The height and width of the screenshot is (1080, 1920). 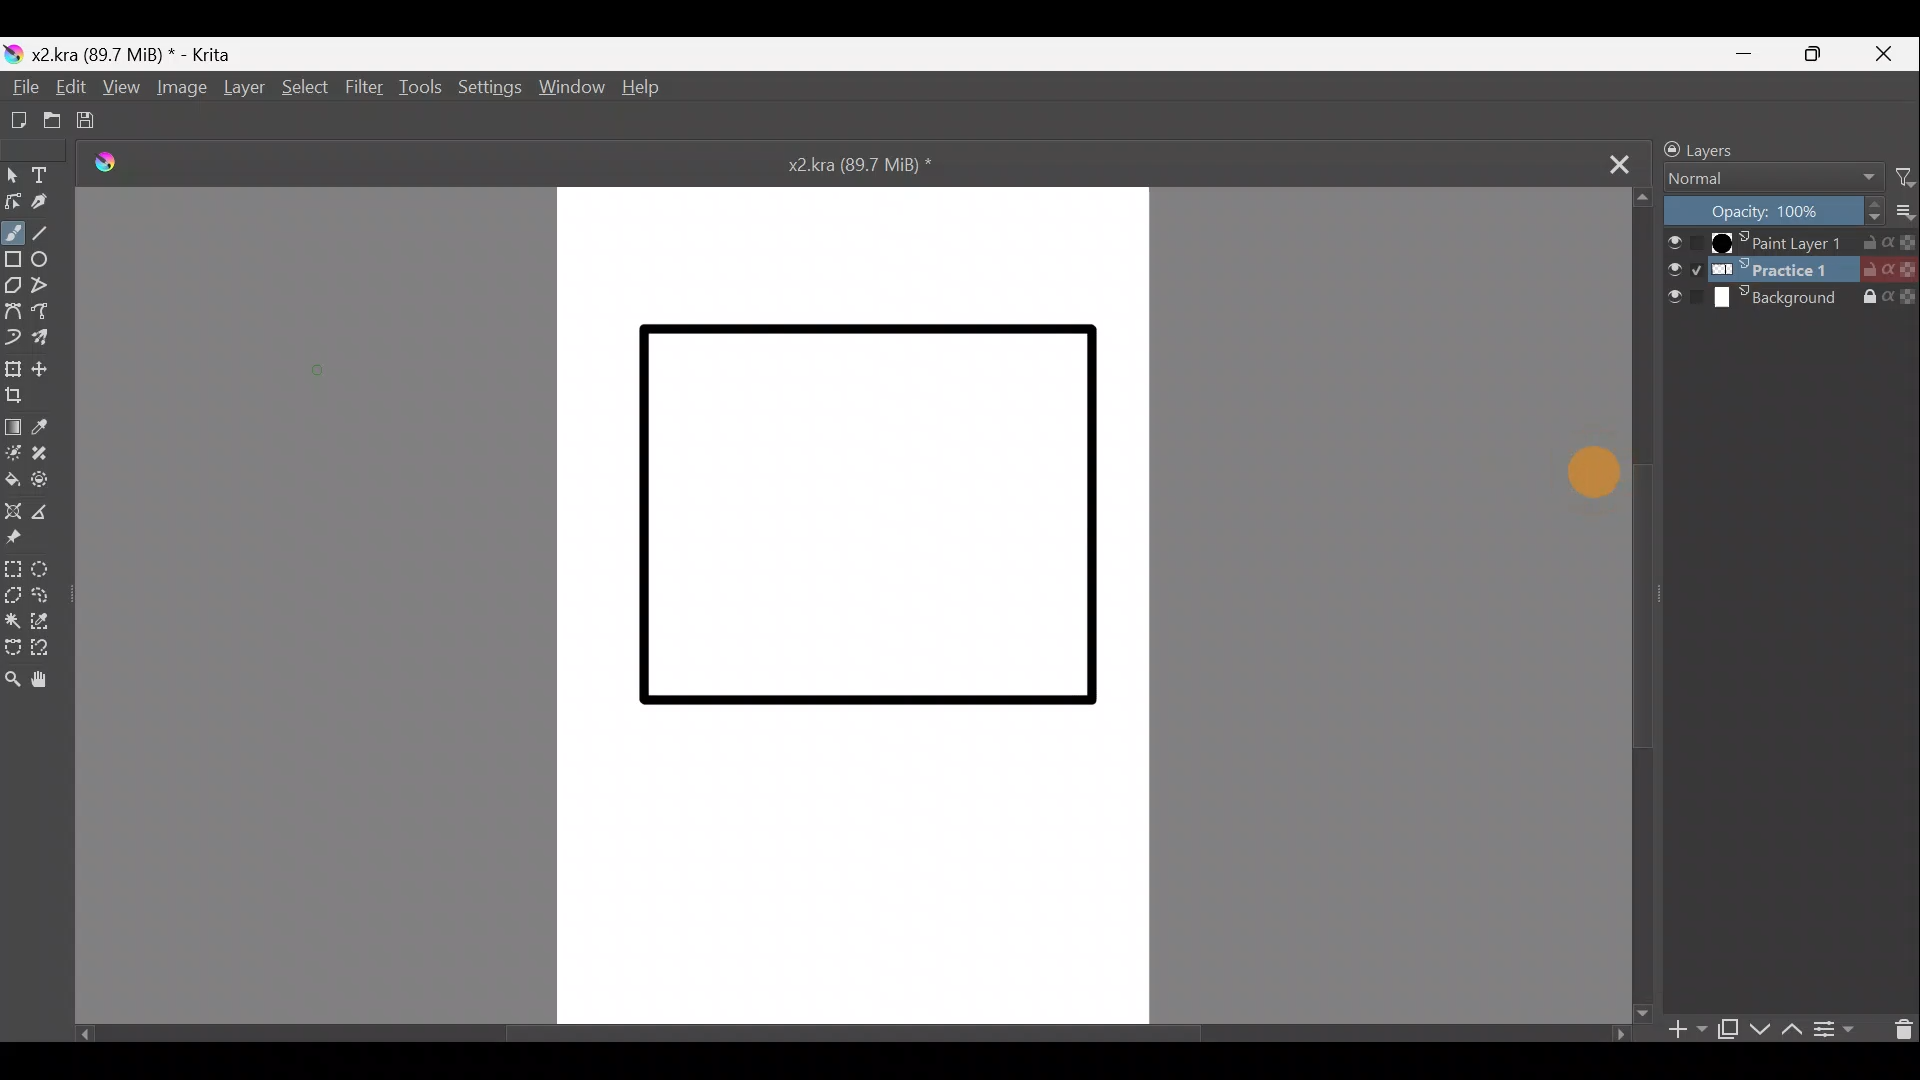 I want to click on Select, so click(x=302, y=87).